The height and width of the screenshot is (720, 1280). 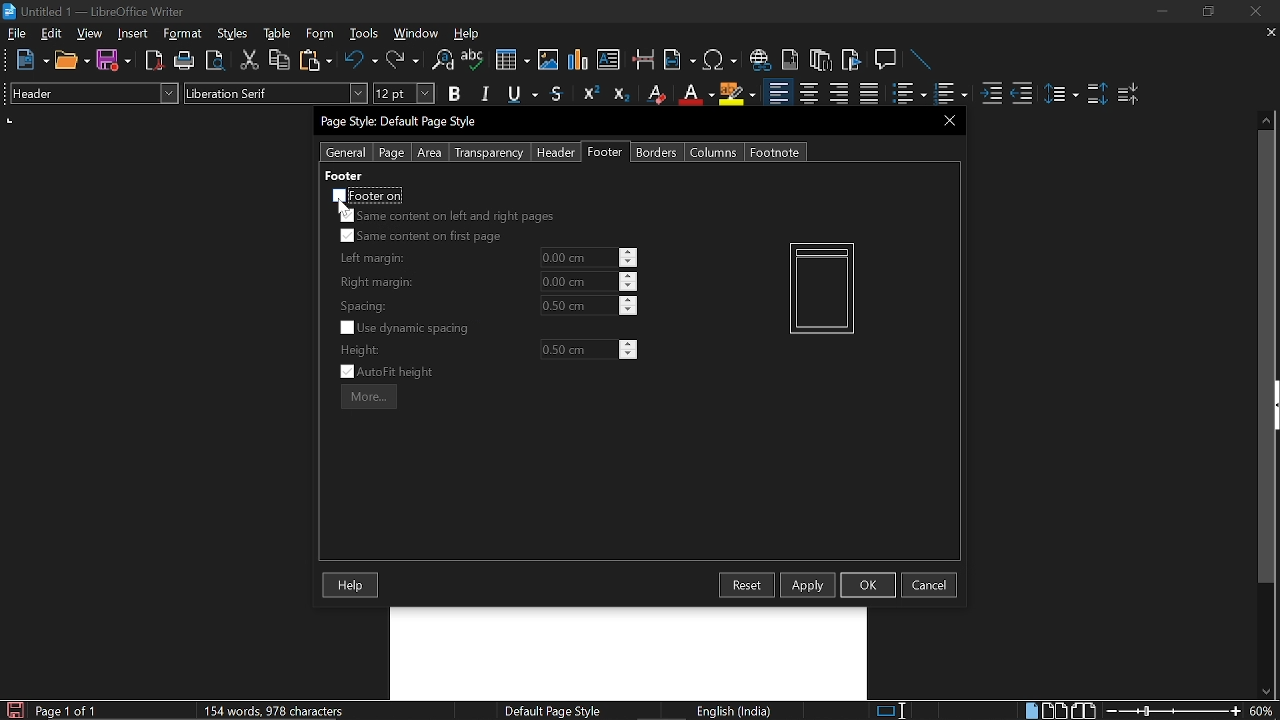 What do you see at coordinates (417, 33) in the screenshot?
I see `WIndow` at bounding box center [417, 33].